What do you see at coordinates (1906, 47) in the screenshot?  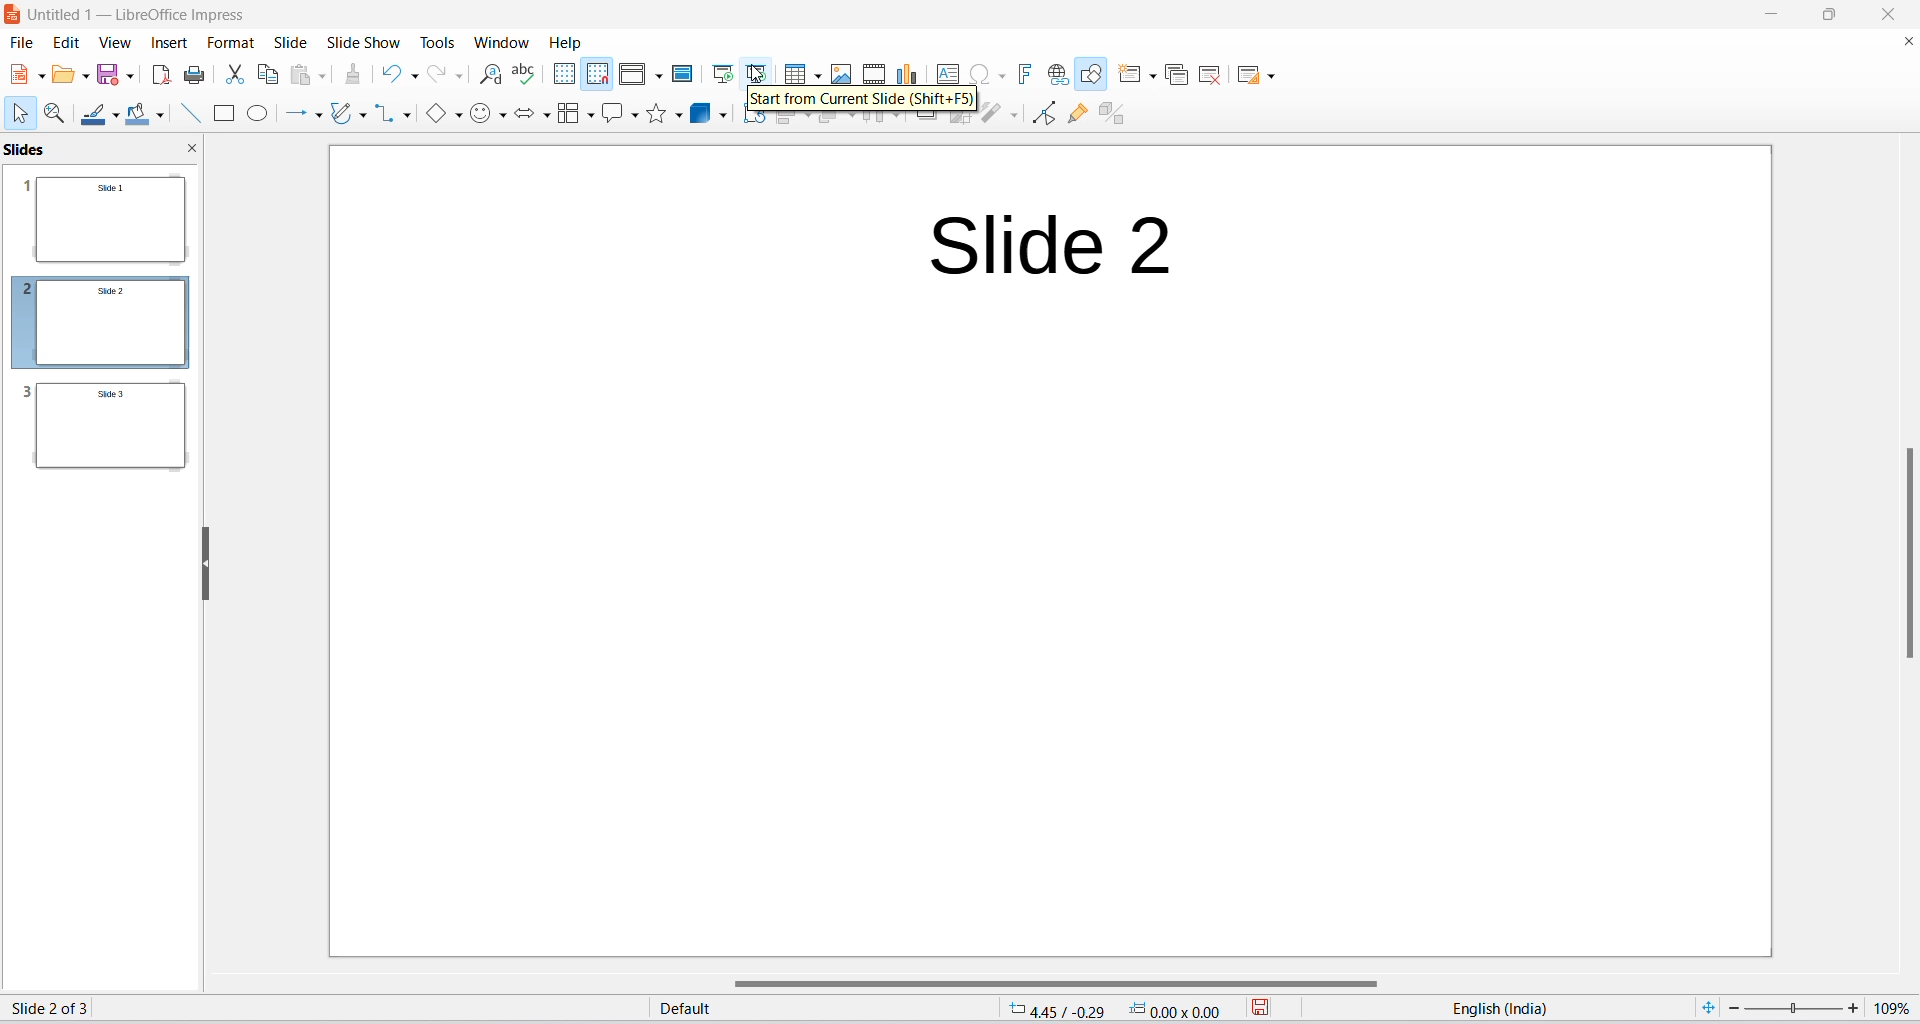 I see `close document` at bounding box center [1906, 47].